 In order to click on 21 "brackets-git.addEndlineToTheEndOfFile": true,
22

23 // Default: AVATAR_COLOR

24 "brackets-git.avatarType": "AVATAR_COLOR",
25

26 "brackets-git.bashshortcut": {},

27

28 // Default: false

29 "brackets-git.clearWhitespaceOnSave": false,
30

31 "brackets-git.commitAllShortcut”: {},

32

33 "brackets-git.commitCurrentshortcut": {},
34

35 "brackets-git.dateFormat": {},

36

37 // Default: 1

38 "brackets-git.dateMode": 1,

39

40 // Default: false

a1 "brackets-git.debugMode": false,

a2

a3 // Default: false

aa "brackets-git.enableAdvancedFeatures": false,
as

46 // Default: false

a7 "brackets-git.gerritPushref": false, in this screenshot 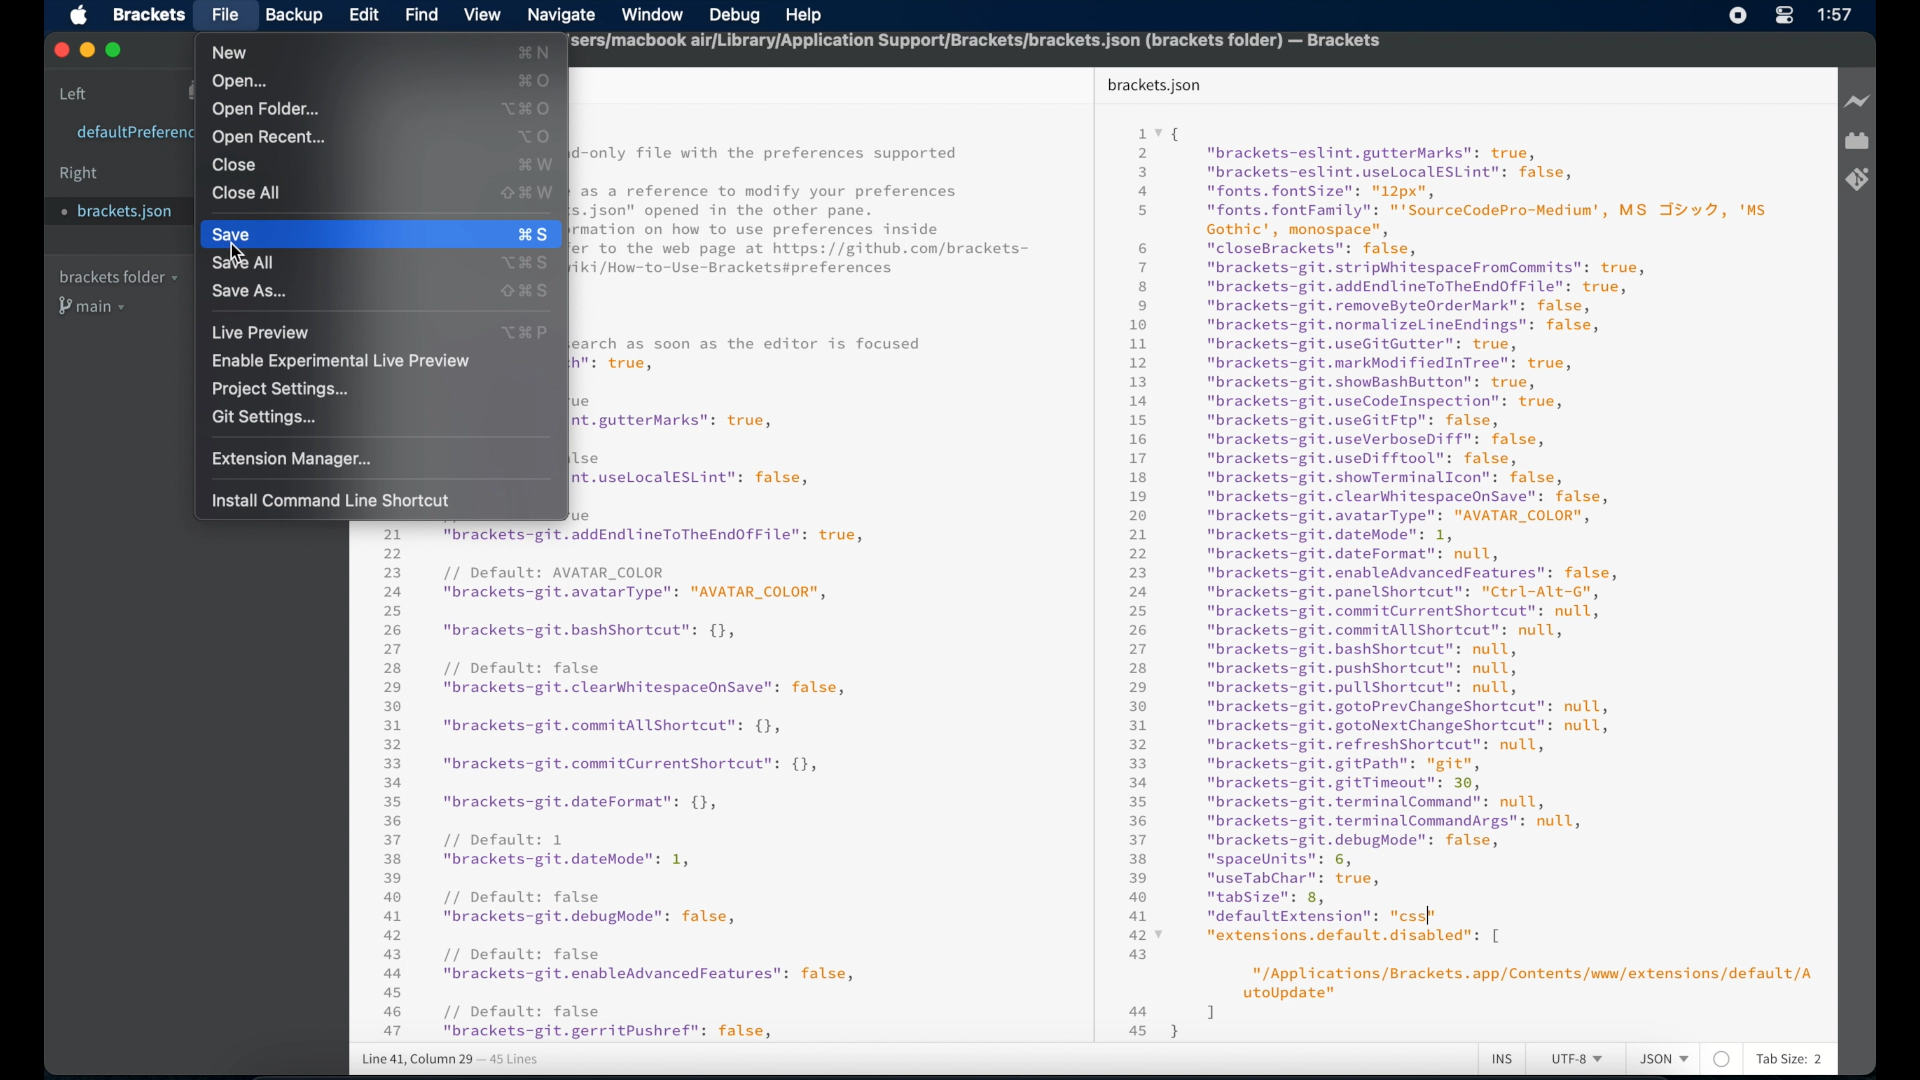, I will do `click(654, 785)`.